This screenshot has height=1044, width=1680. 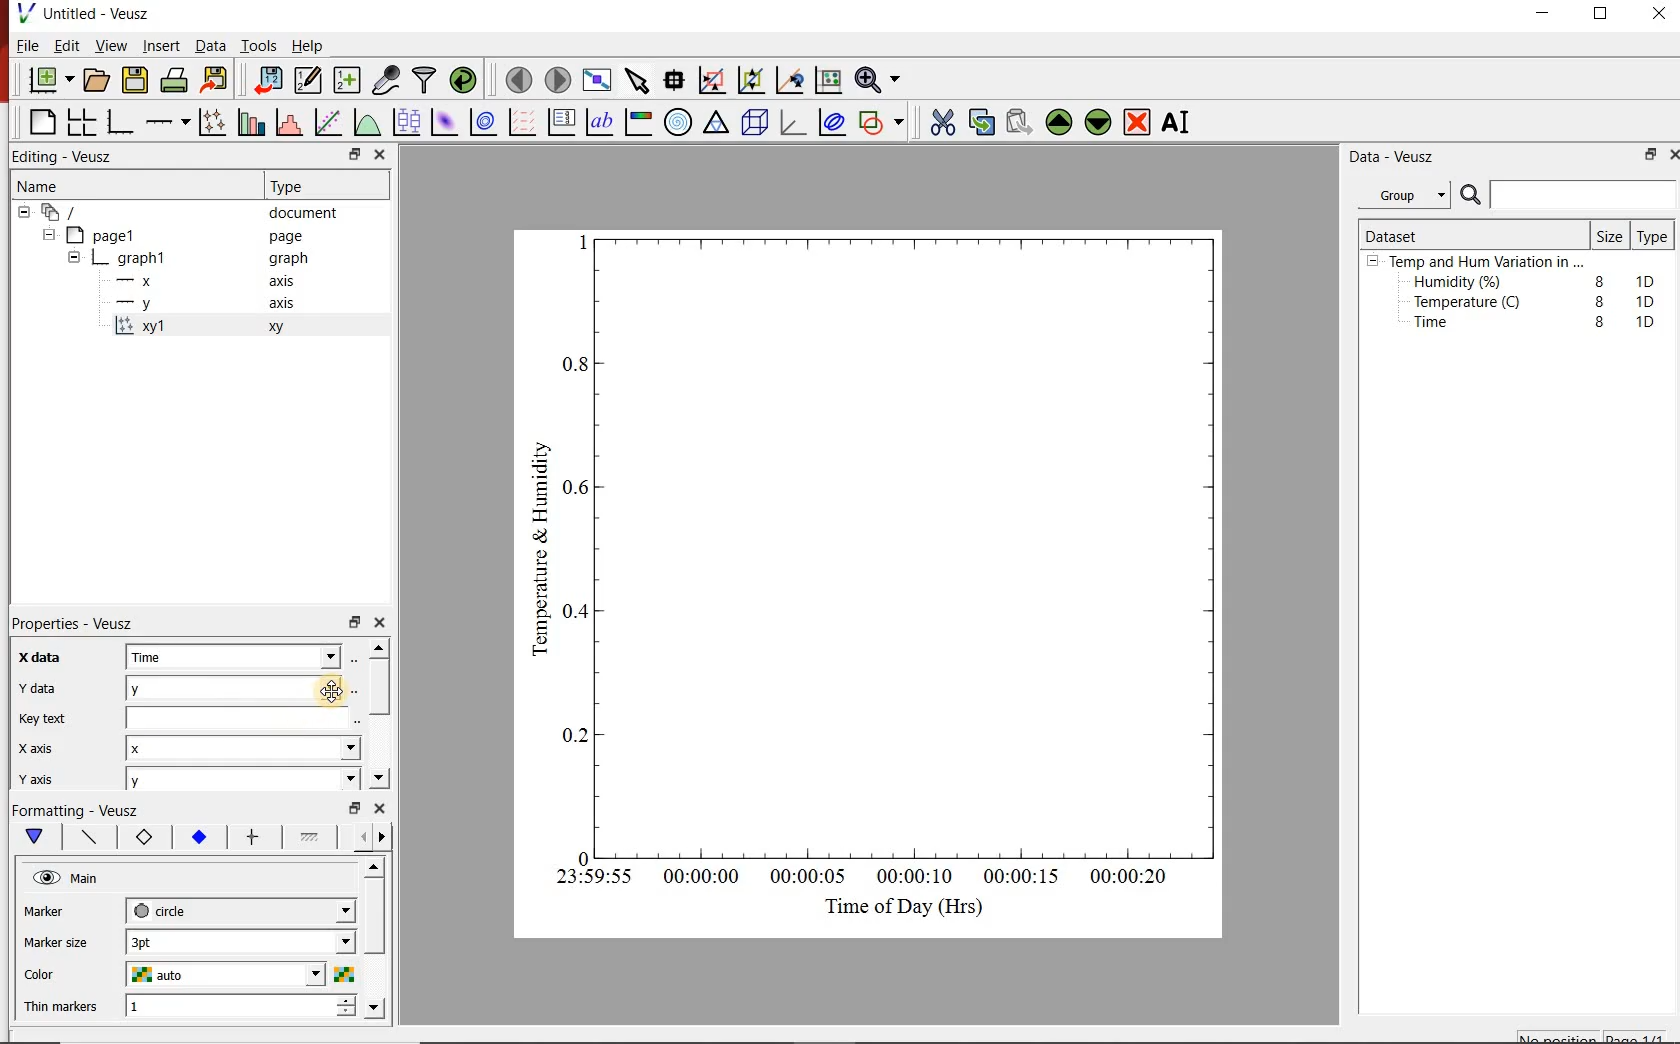 I want to click on Plot points with lines and error bars, so click(x=212, y=120).